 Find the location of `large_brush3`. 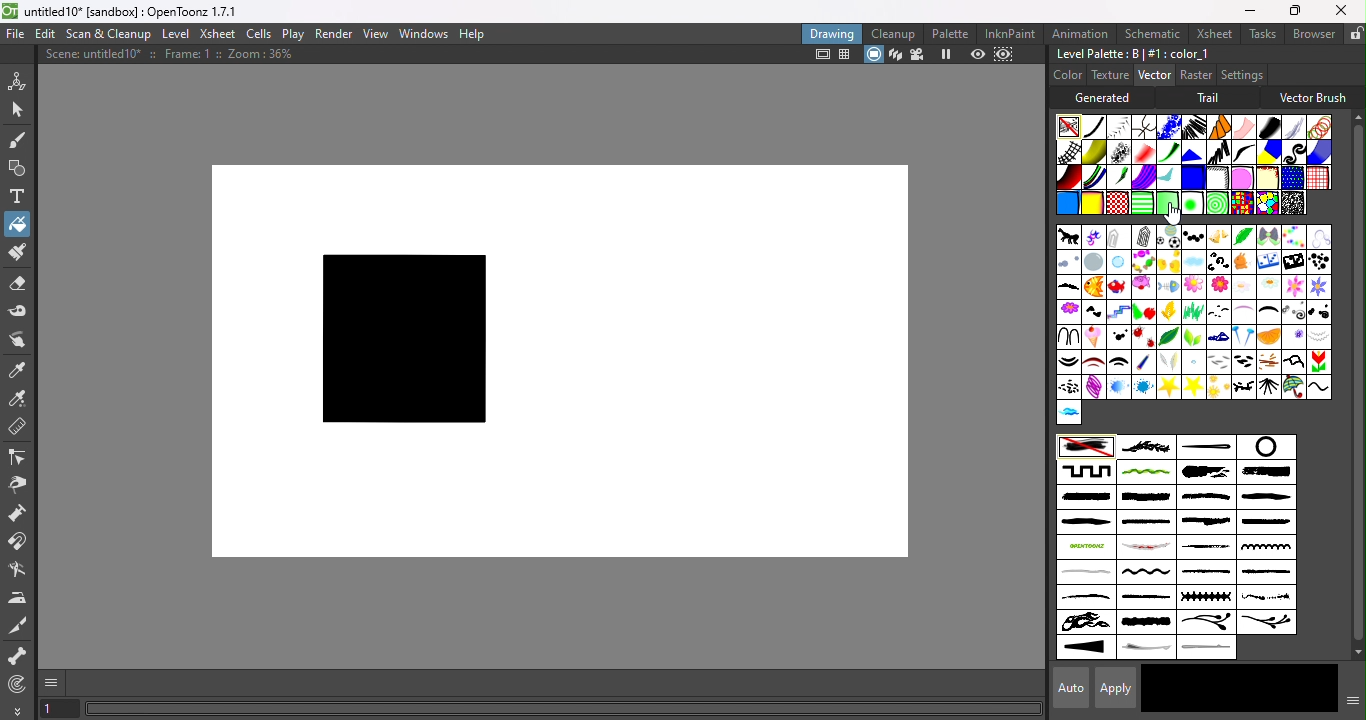

large_brush3 is located at coordinates (1084, 497).